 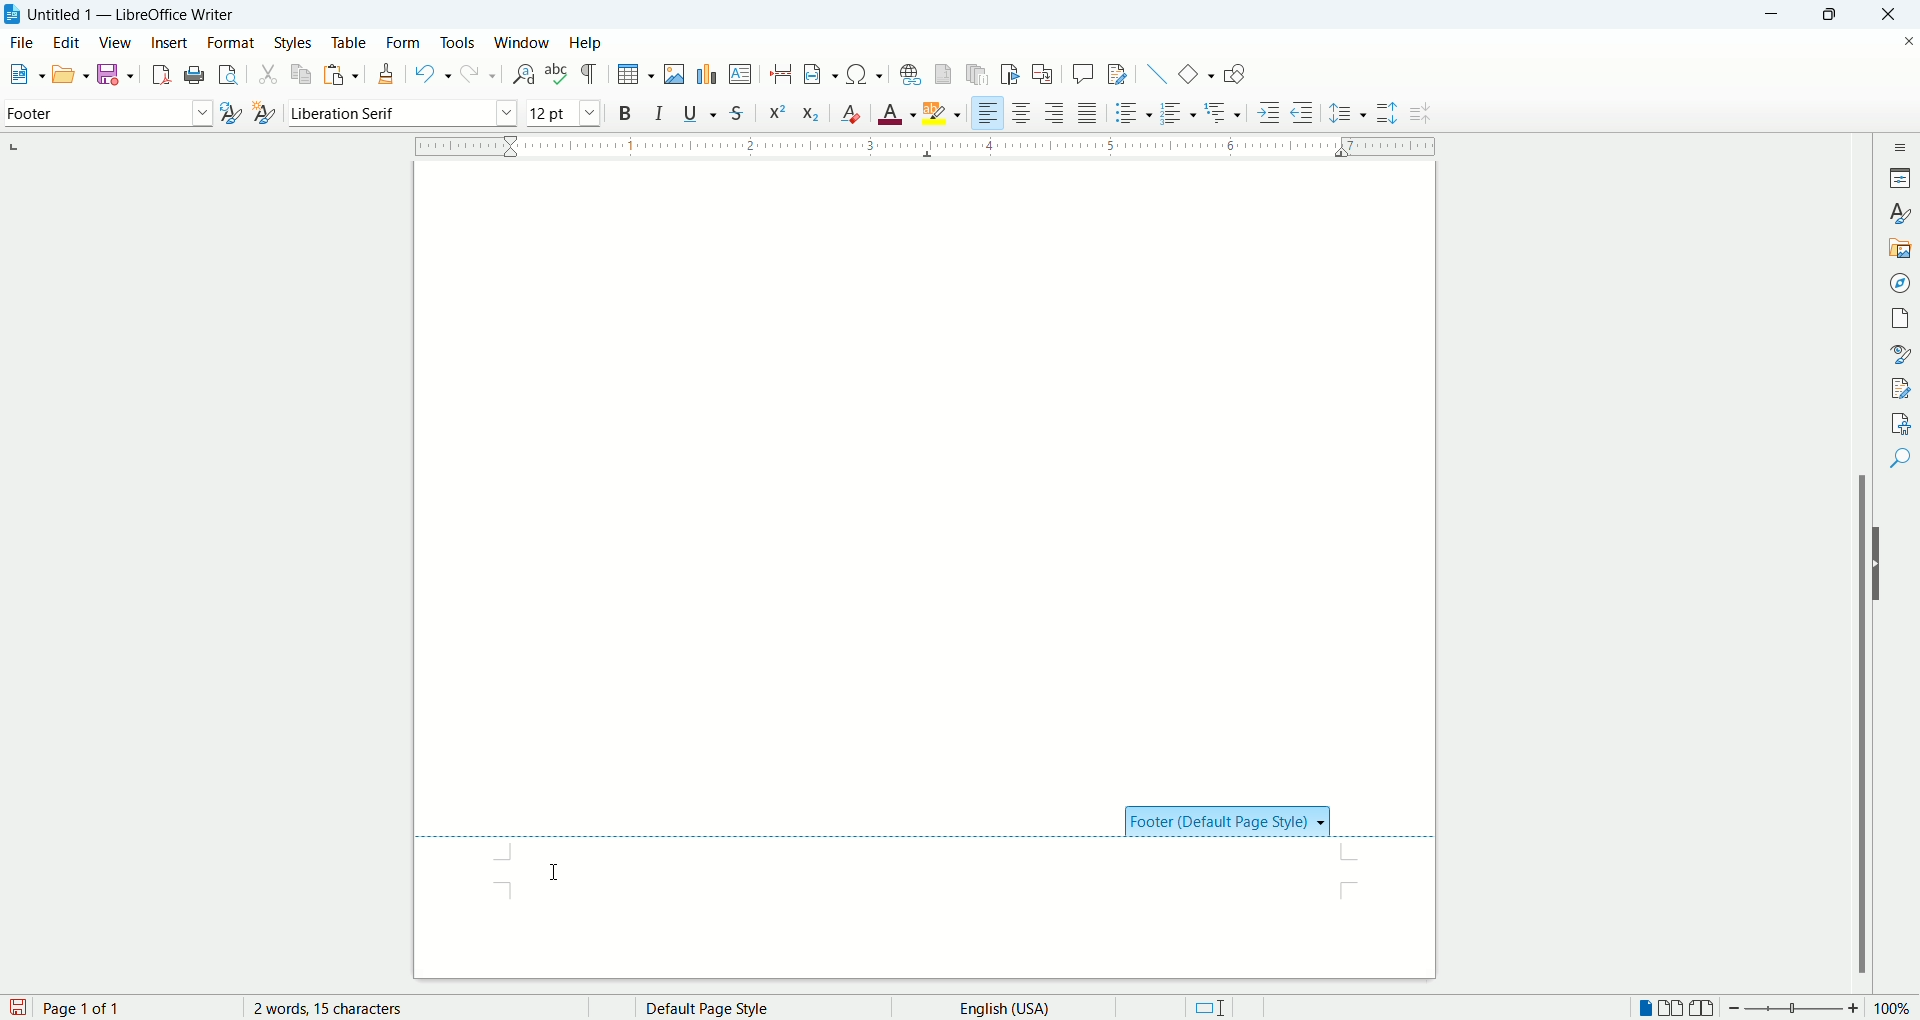 What do you see at coordinates (404, 41) in the screenshot?
I see `form` at bounding box center [404, 41].